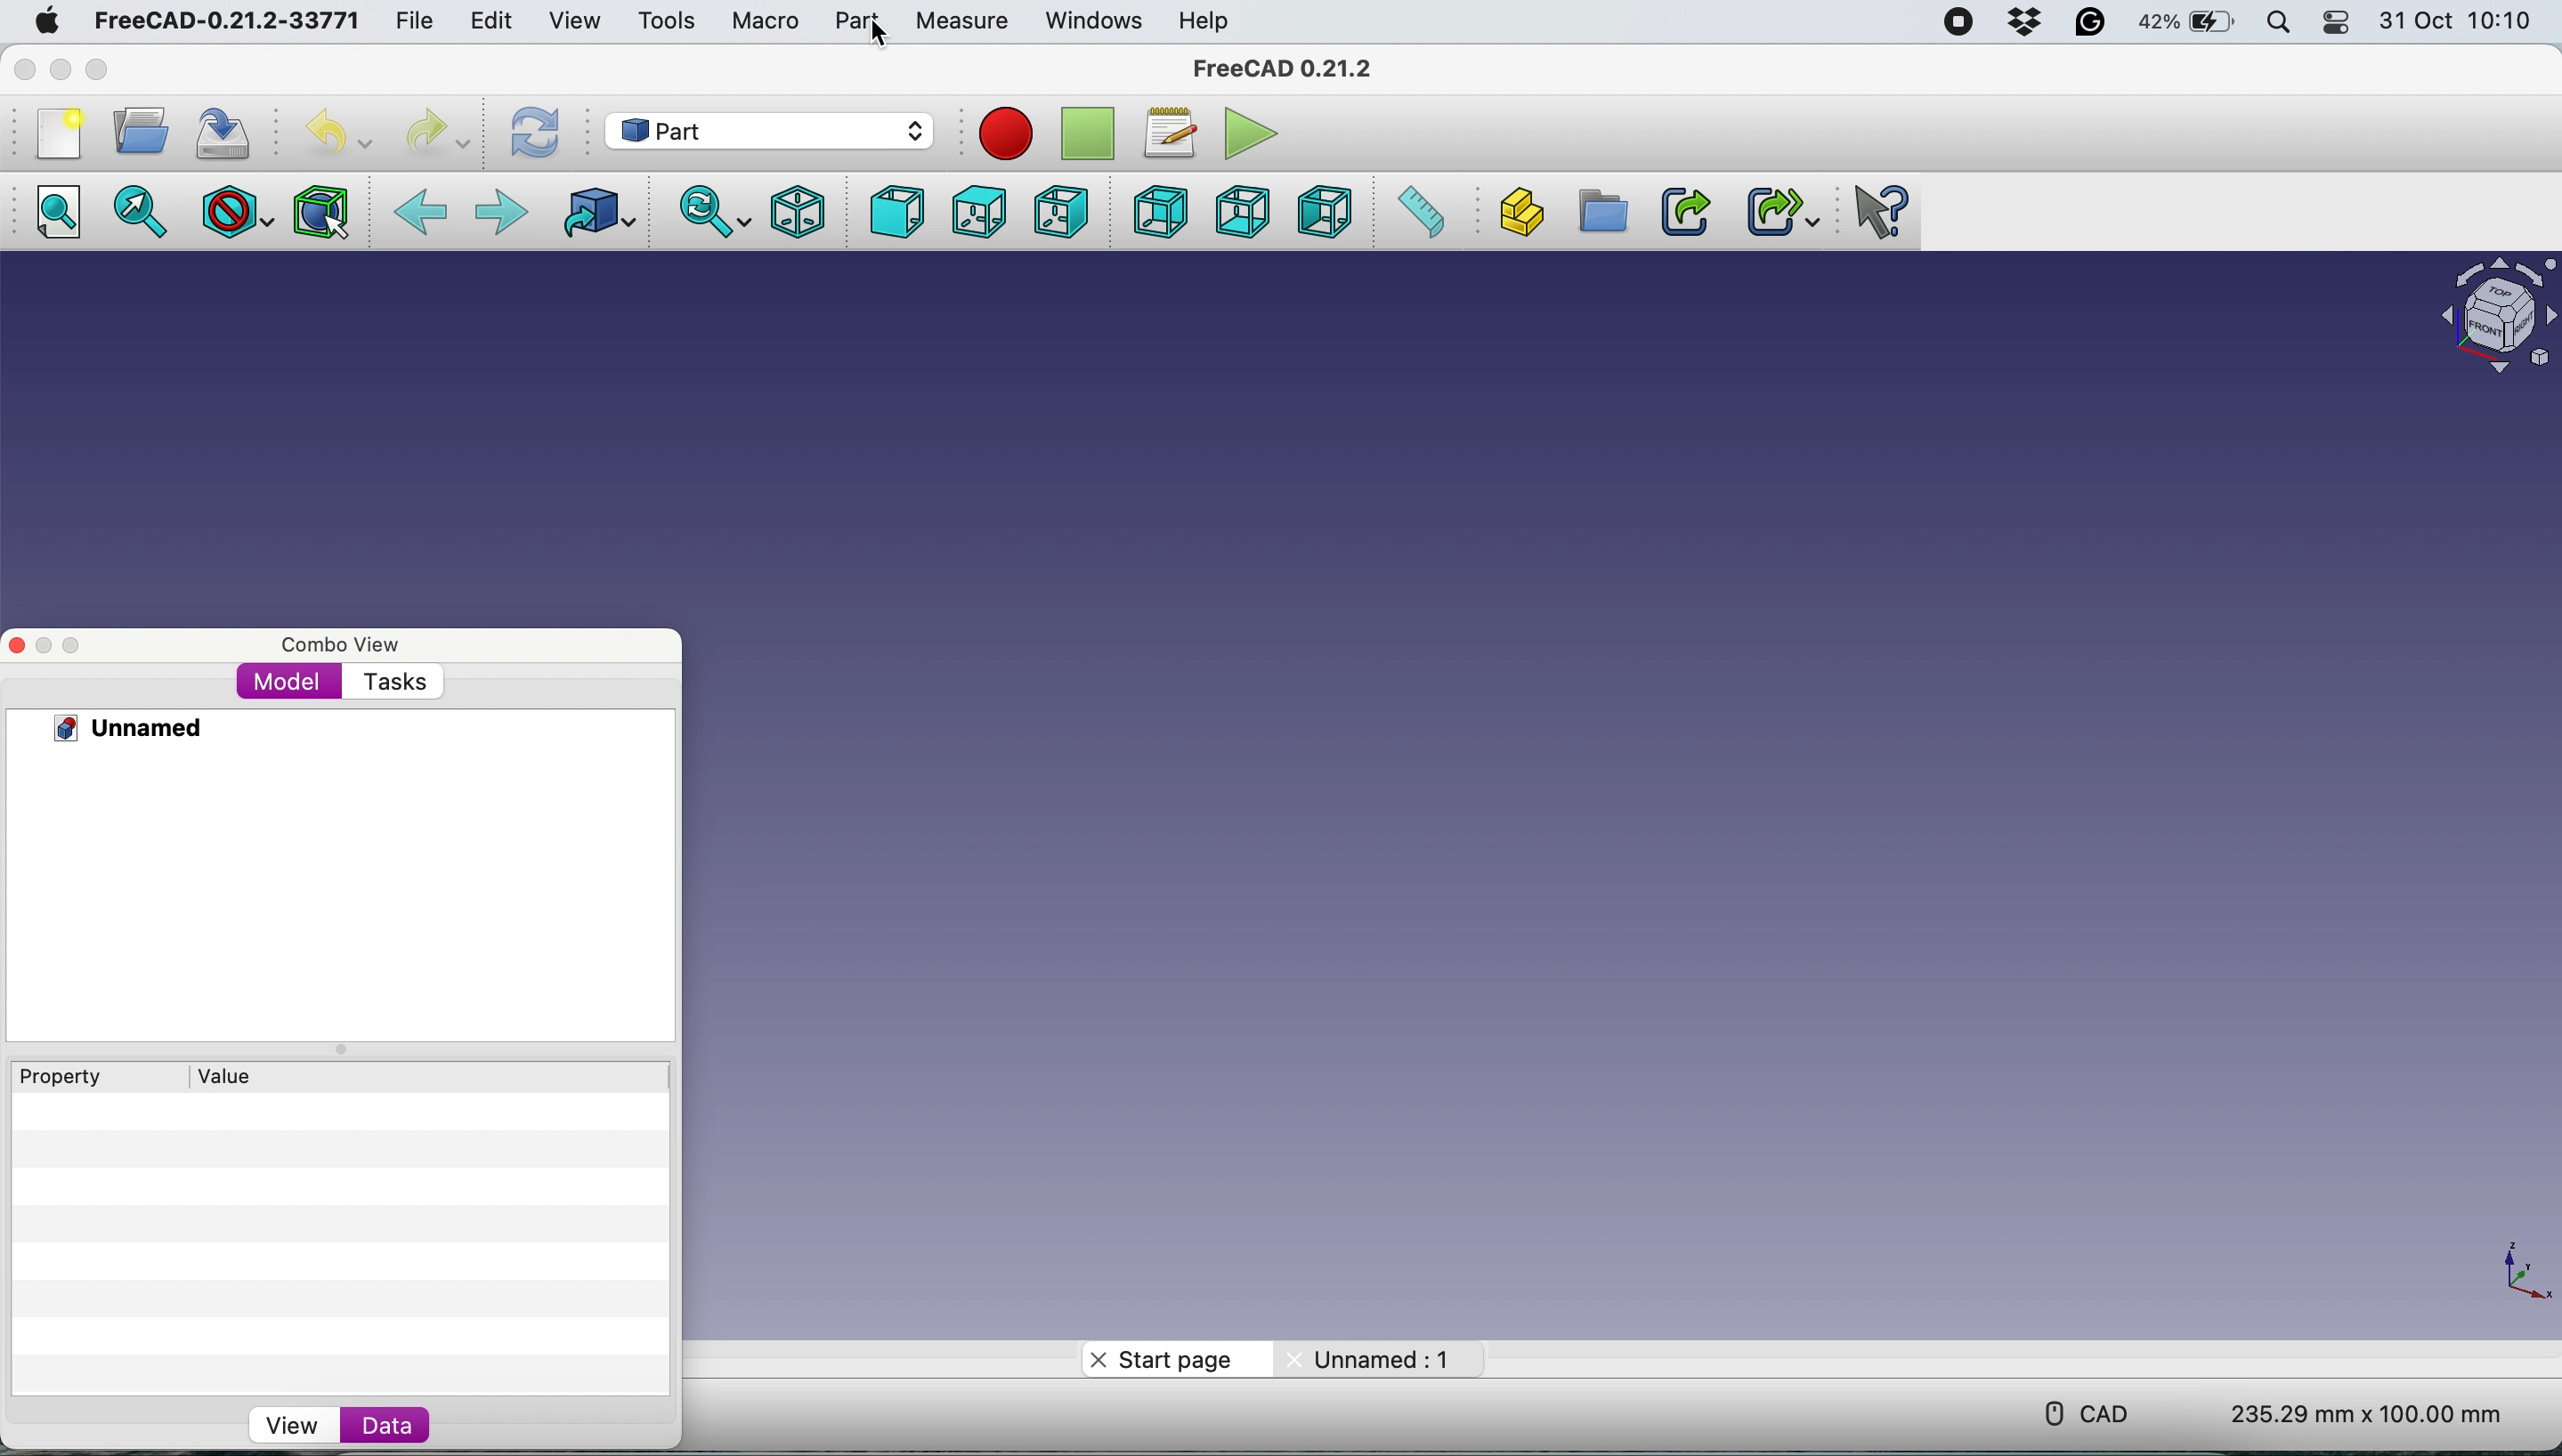 Image resolution: width=2562 pixels, height=1456 pixels. What do you see at coordinates (1682, 210) in the screenshot?
I see `Make link` at bounding box center [1682, 210].